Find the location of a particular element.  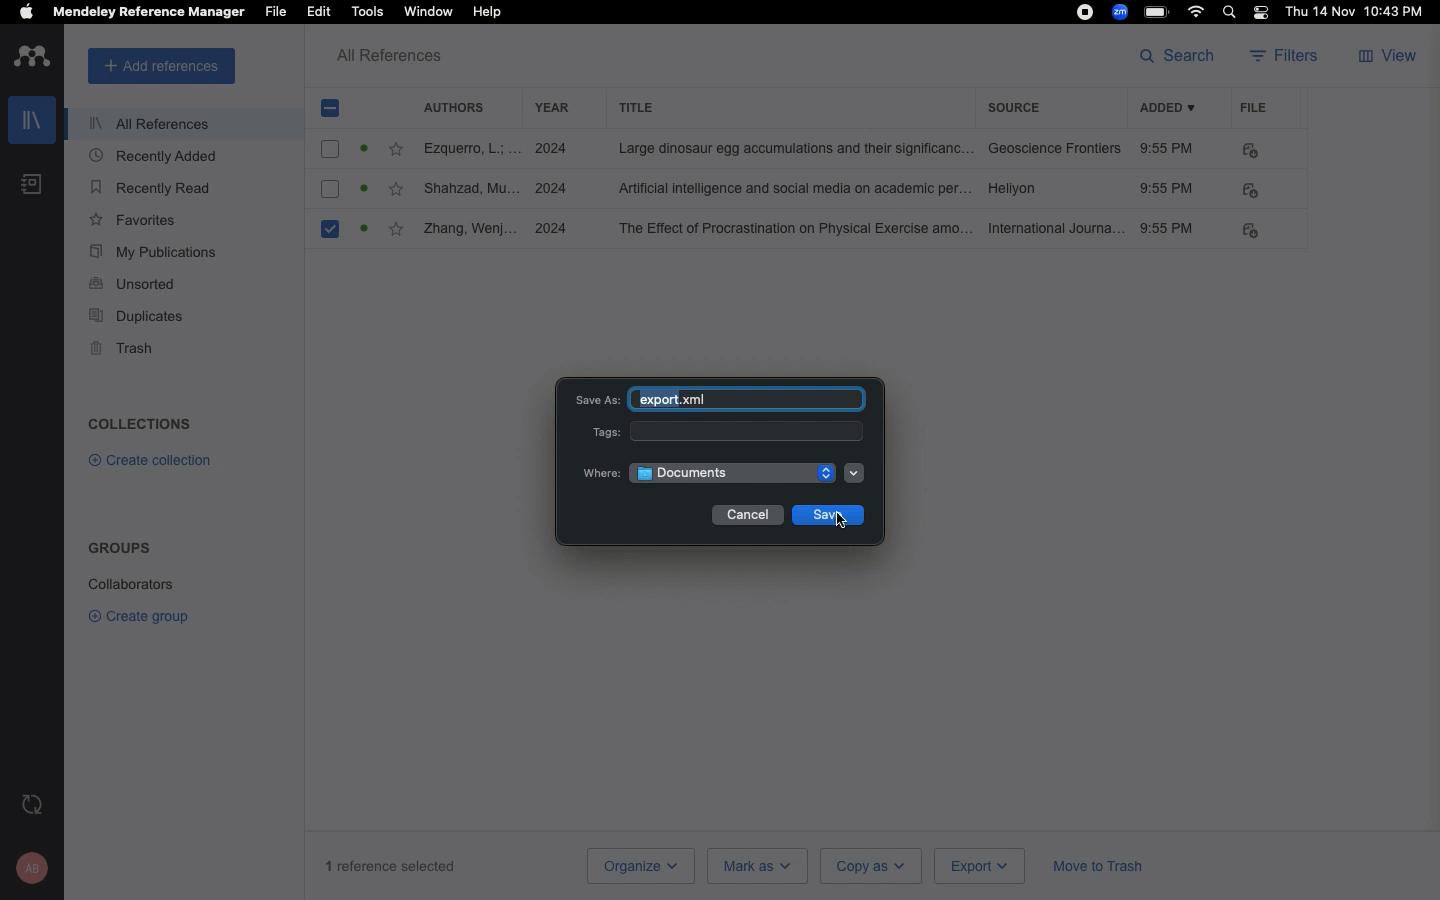

read is located at coordinates (369, 228).